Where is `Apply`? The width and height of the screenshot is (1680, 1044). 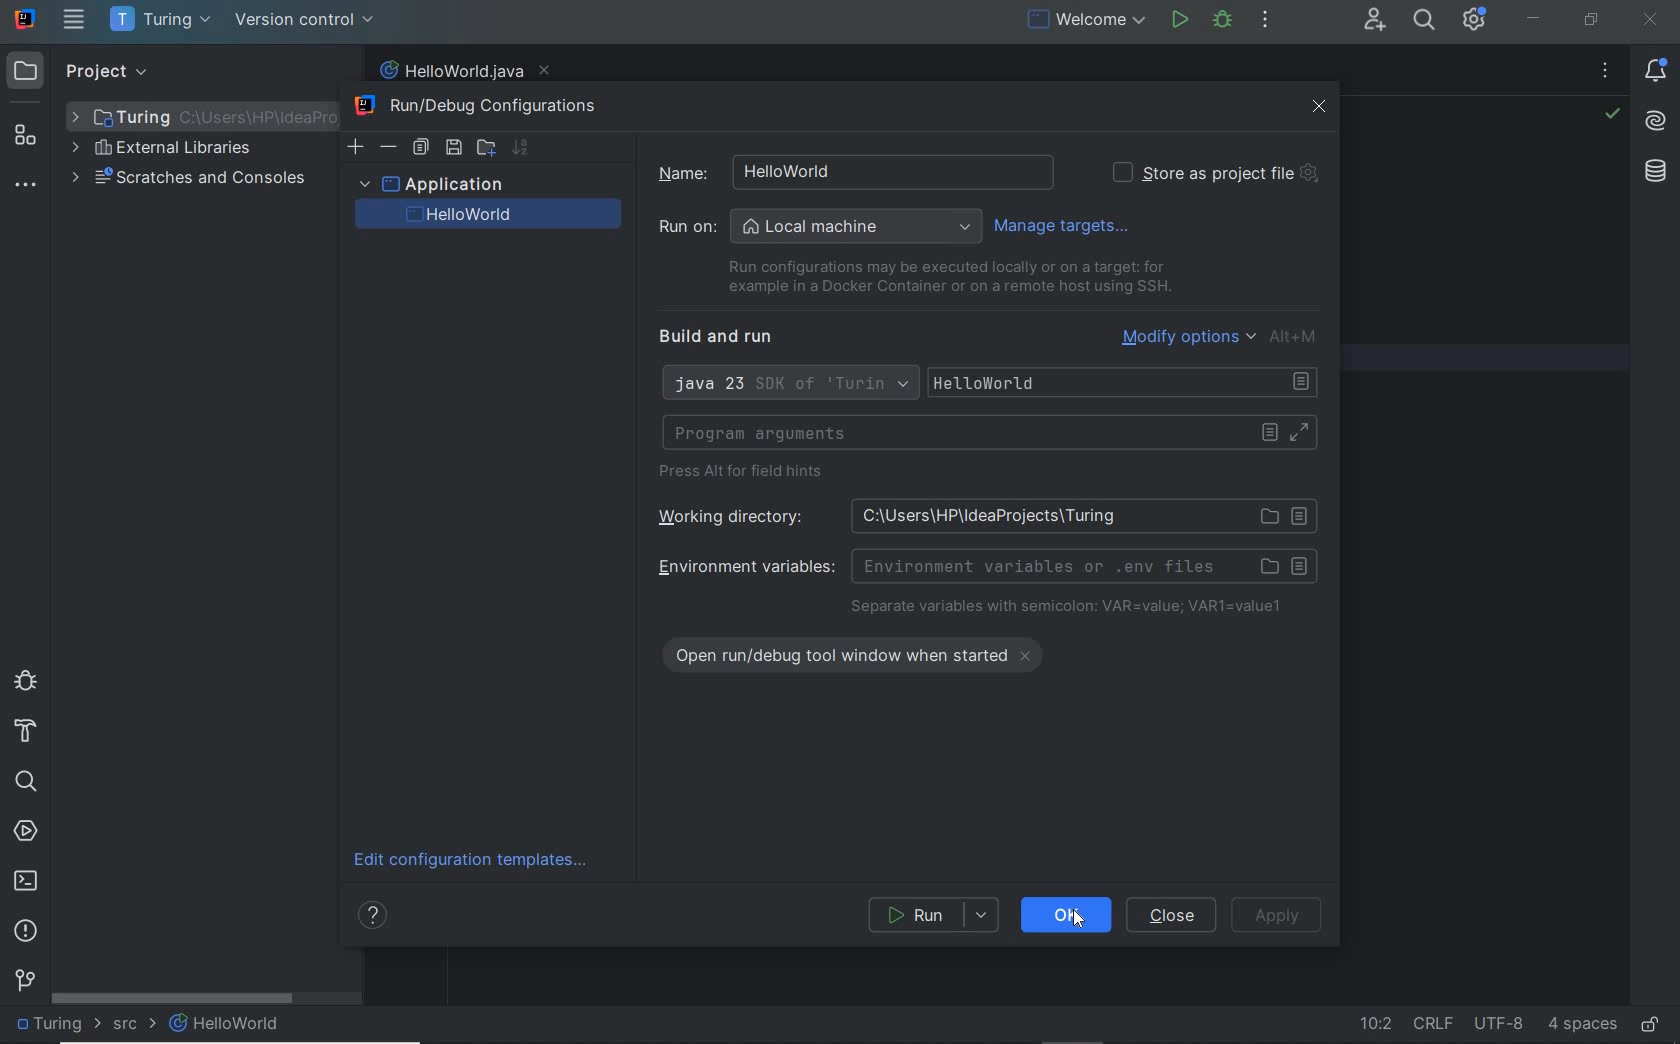
Apply is located at coordinates (1277, 918).